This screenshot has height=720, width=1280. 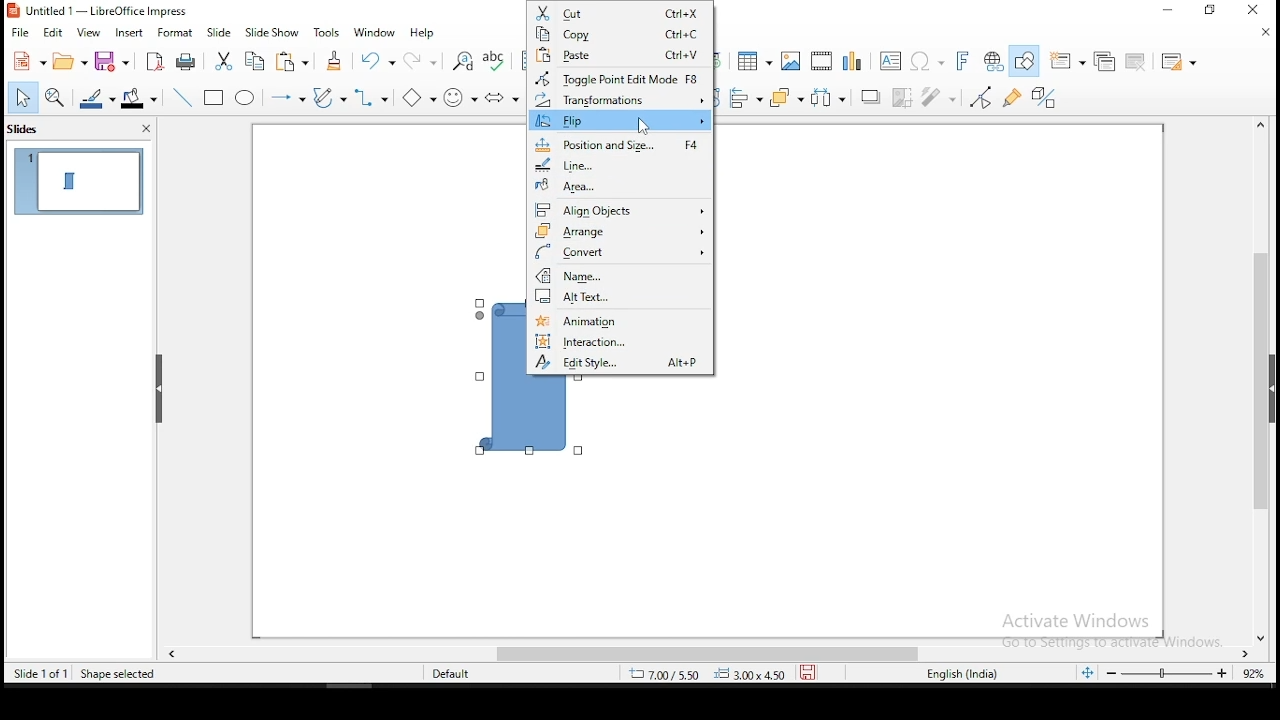 What do you see at coordinates (145, 131) in the screenshot?
I see `close pane` at bounding box center [145, 131].